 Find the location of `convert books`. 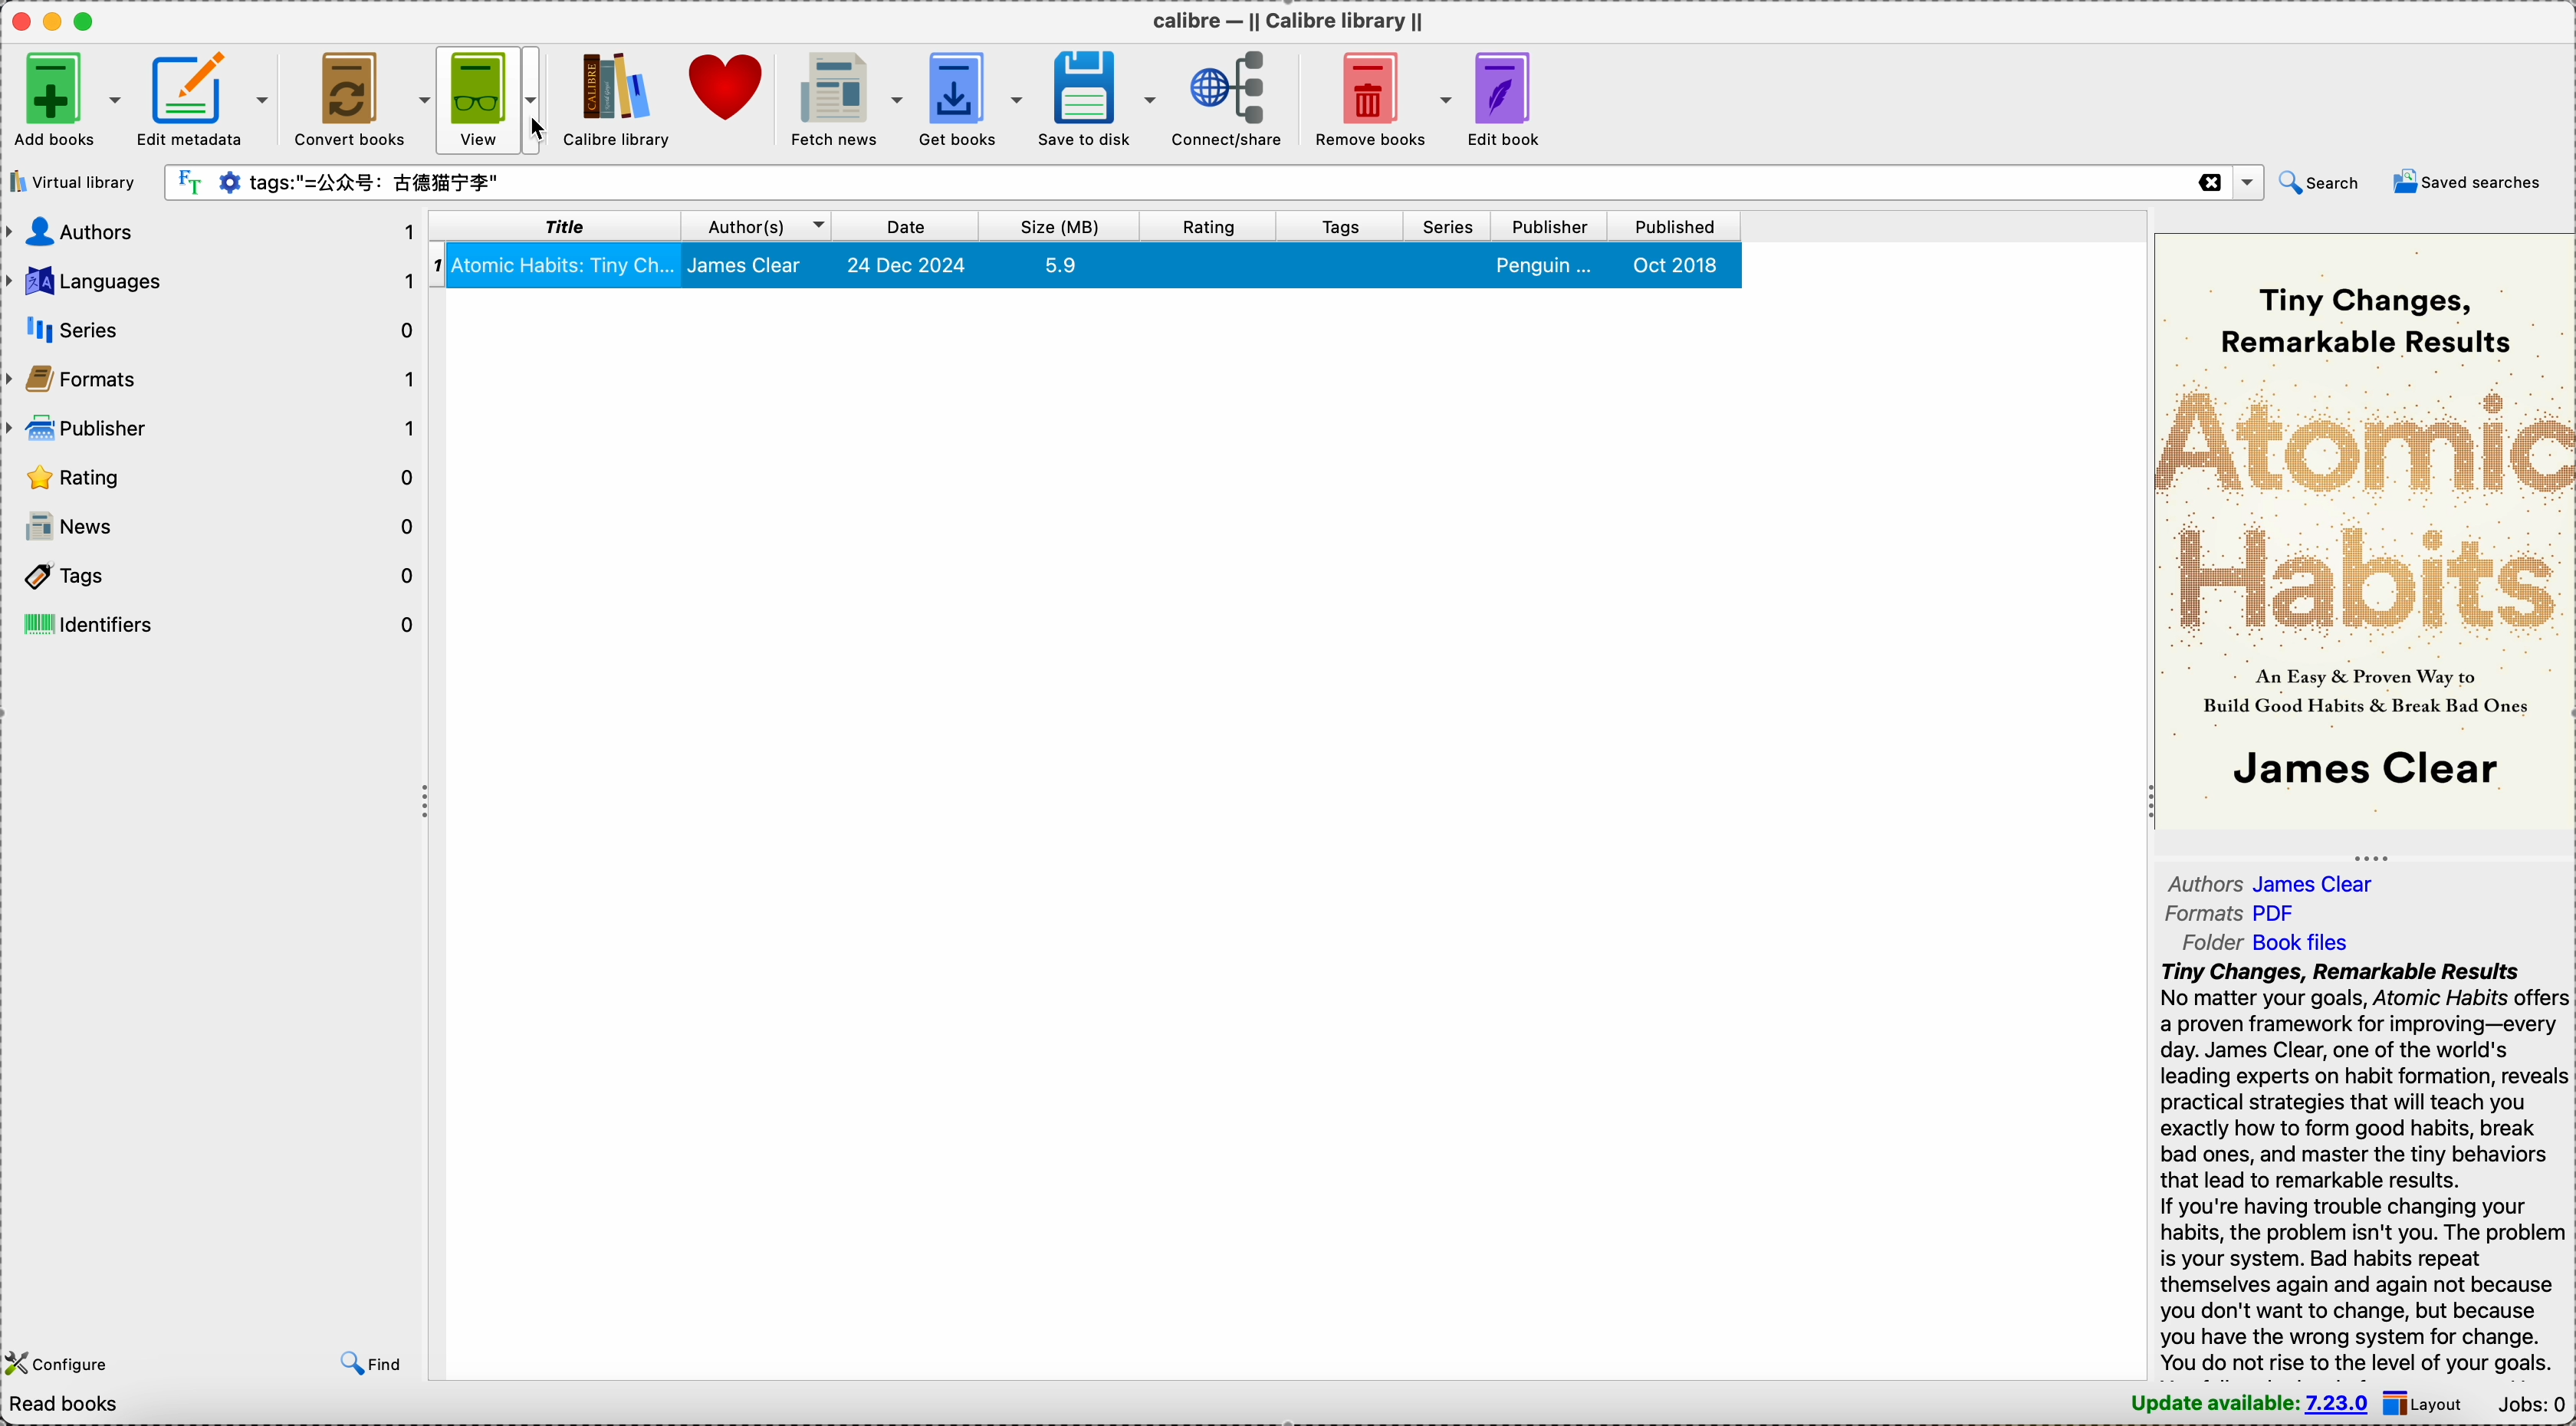

convert books is located at coordinates (362, 96).